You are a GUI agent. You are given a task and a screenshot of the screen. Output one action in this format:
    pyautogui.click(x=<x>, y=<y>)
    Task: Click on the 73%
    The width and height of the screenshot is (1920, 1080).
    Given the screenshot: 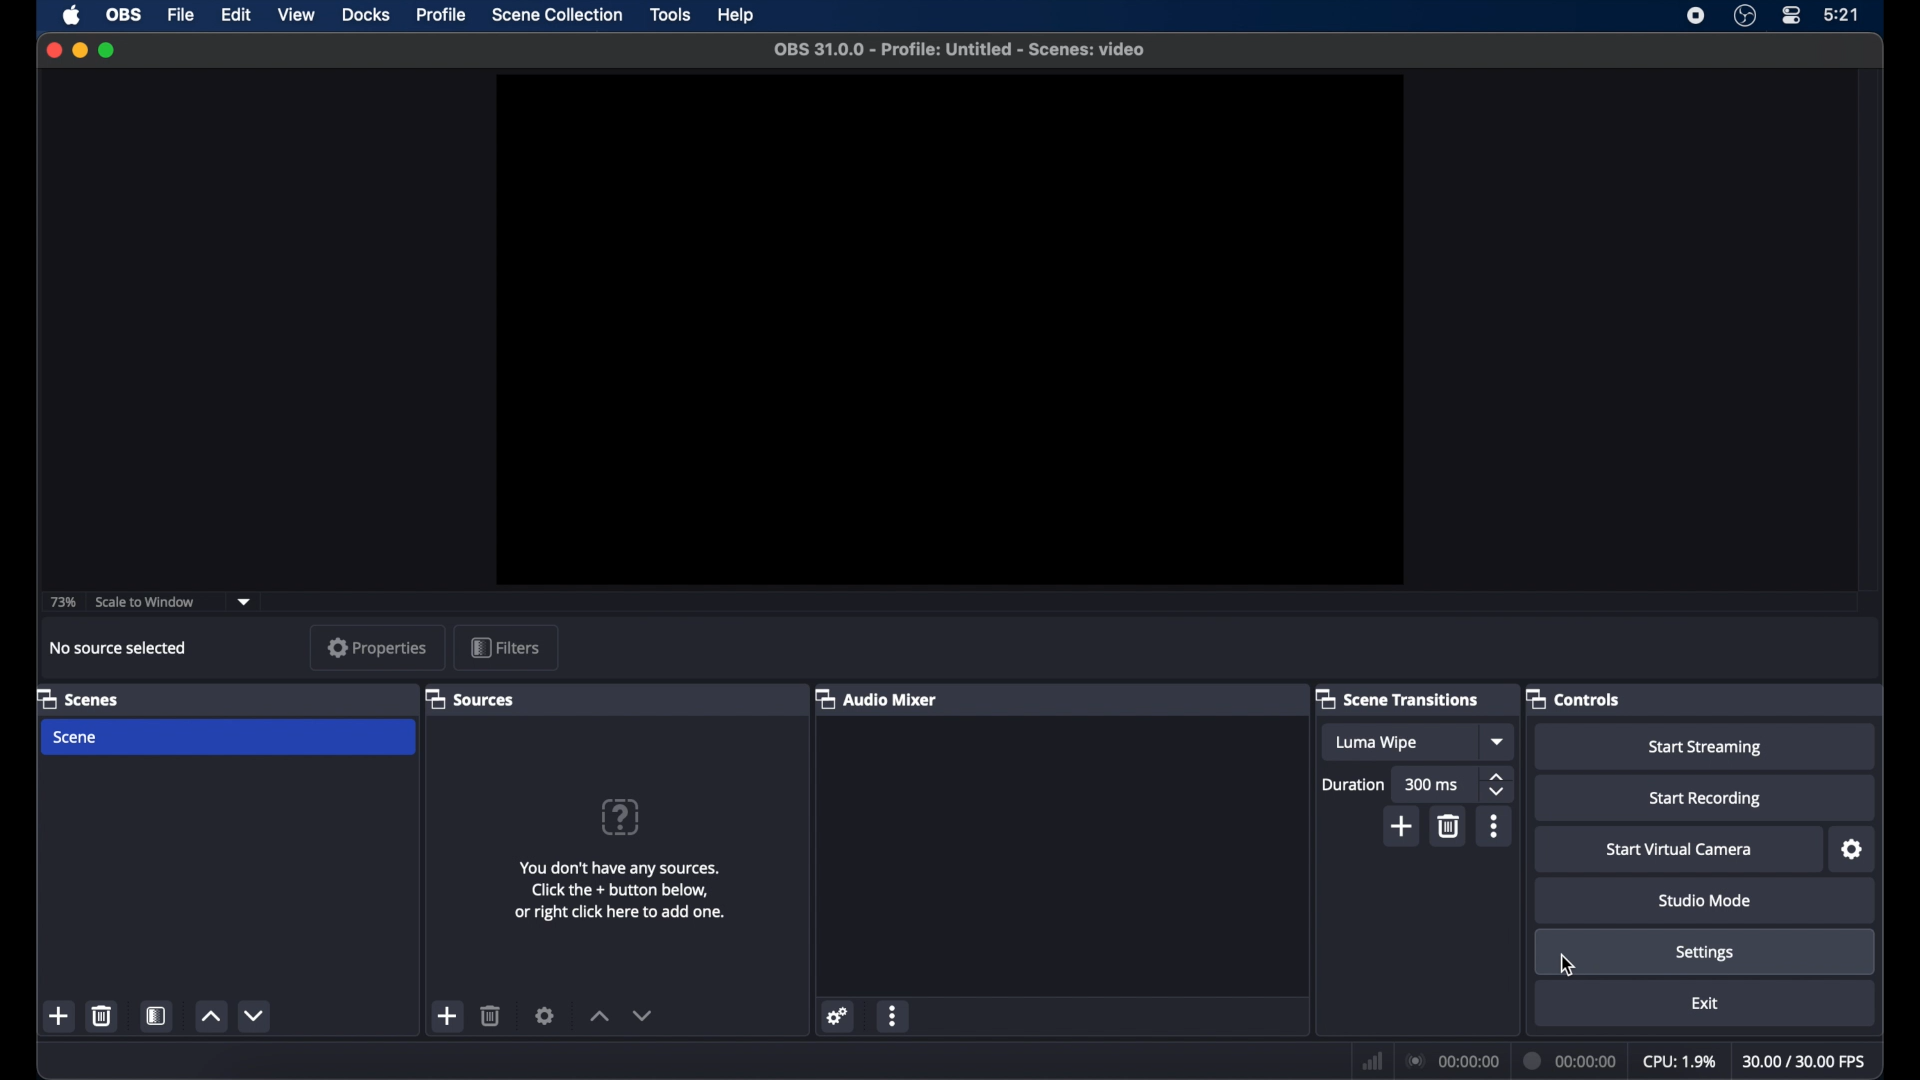 What is the action you would take?
    pyautogui.click(x=62, y=602)
    